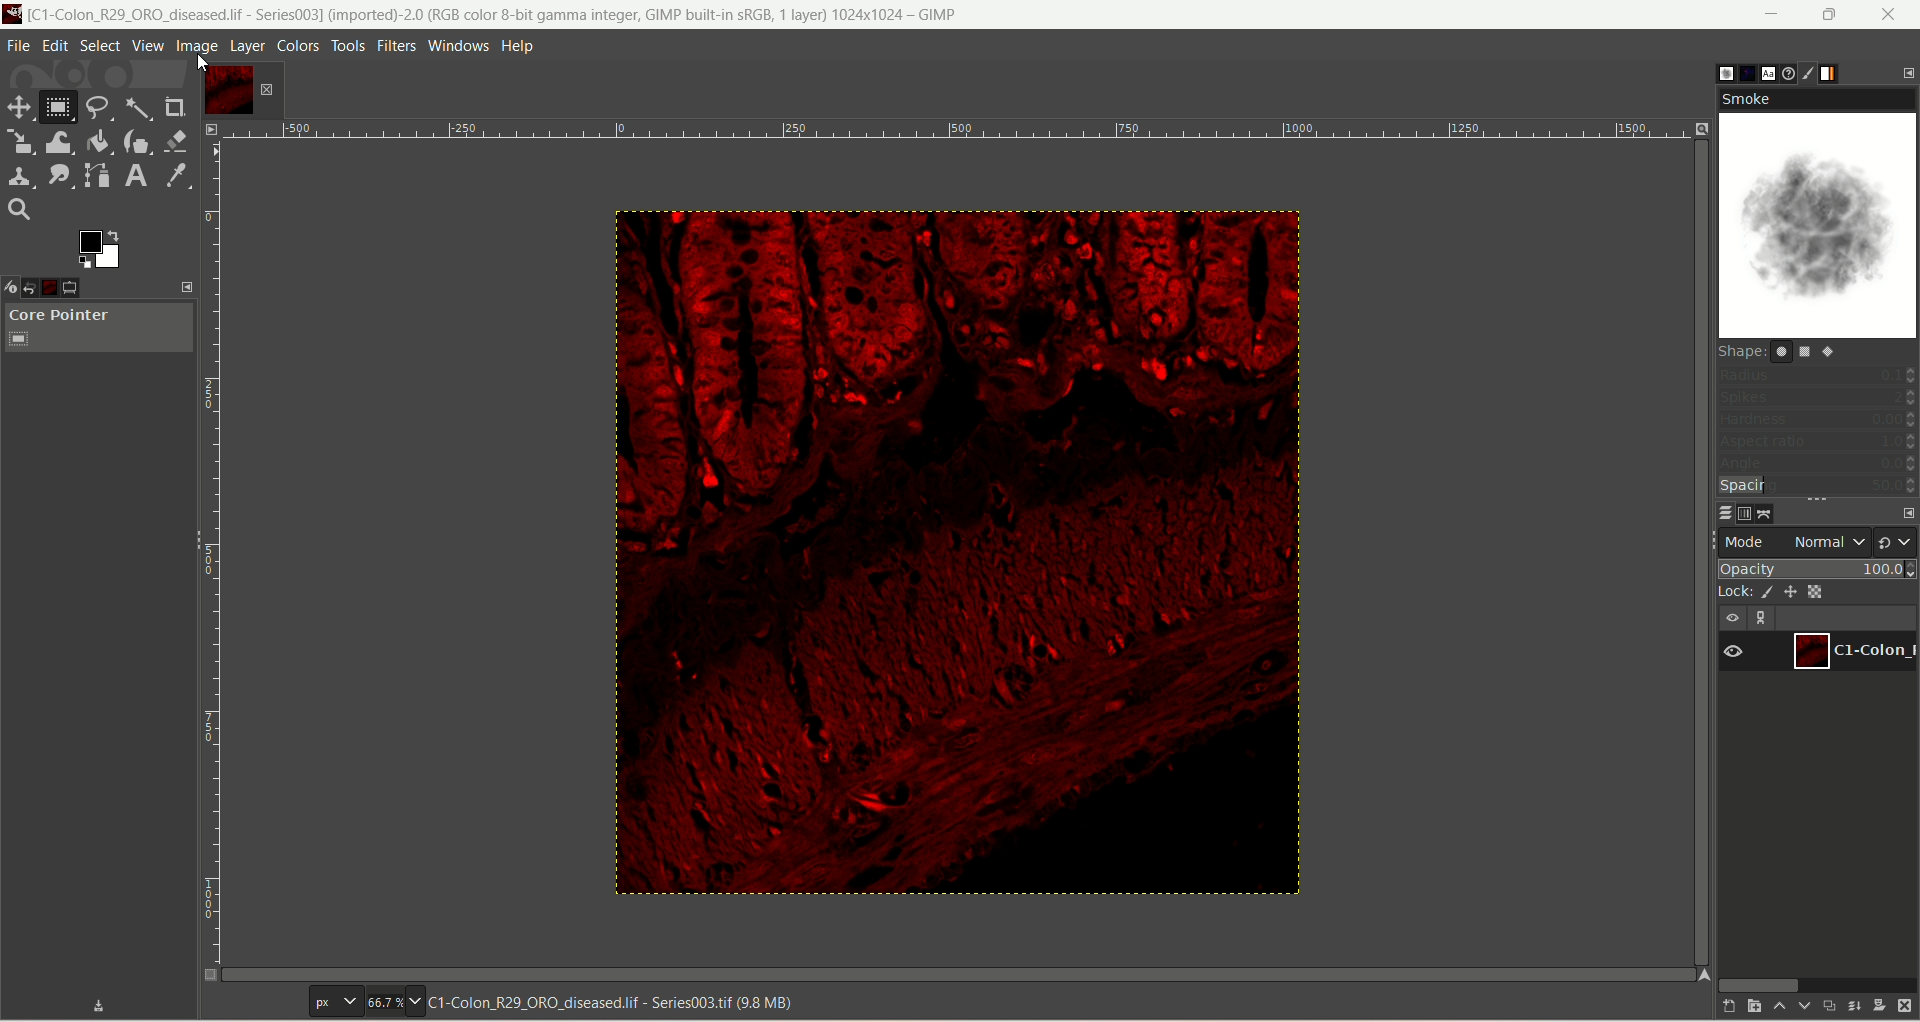 The image size is (1920, 1022). What do you see at coordinates (1855, 1009) in the screenshot?
I see `merge layer` at bounding box center [1855, 1009].